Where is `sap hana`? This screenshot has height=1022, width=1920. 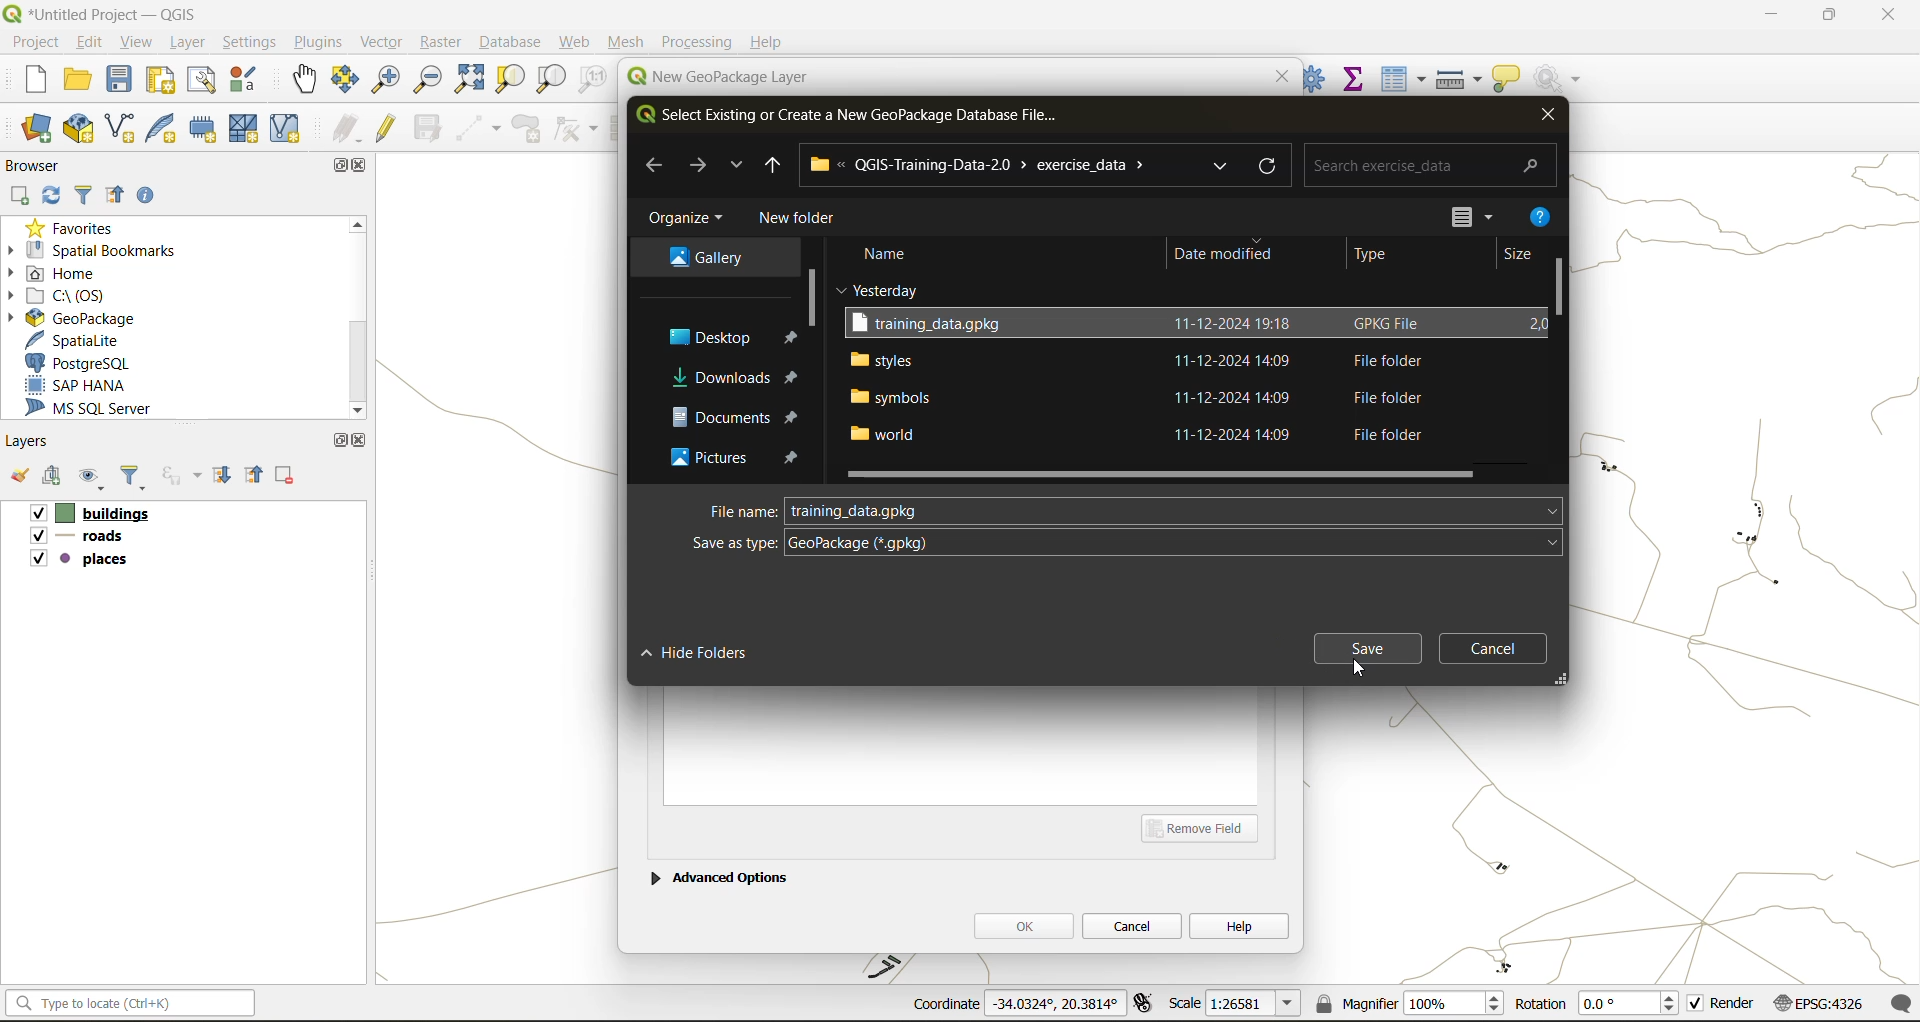
sap hana is located at coordinates (94, 386).